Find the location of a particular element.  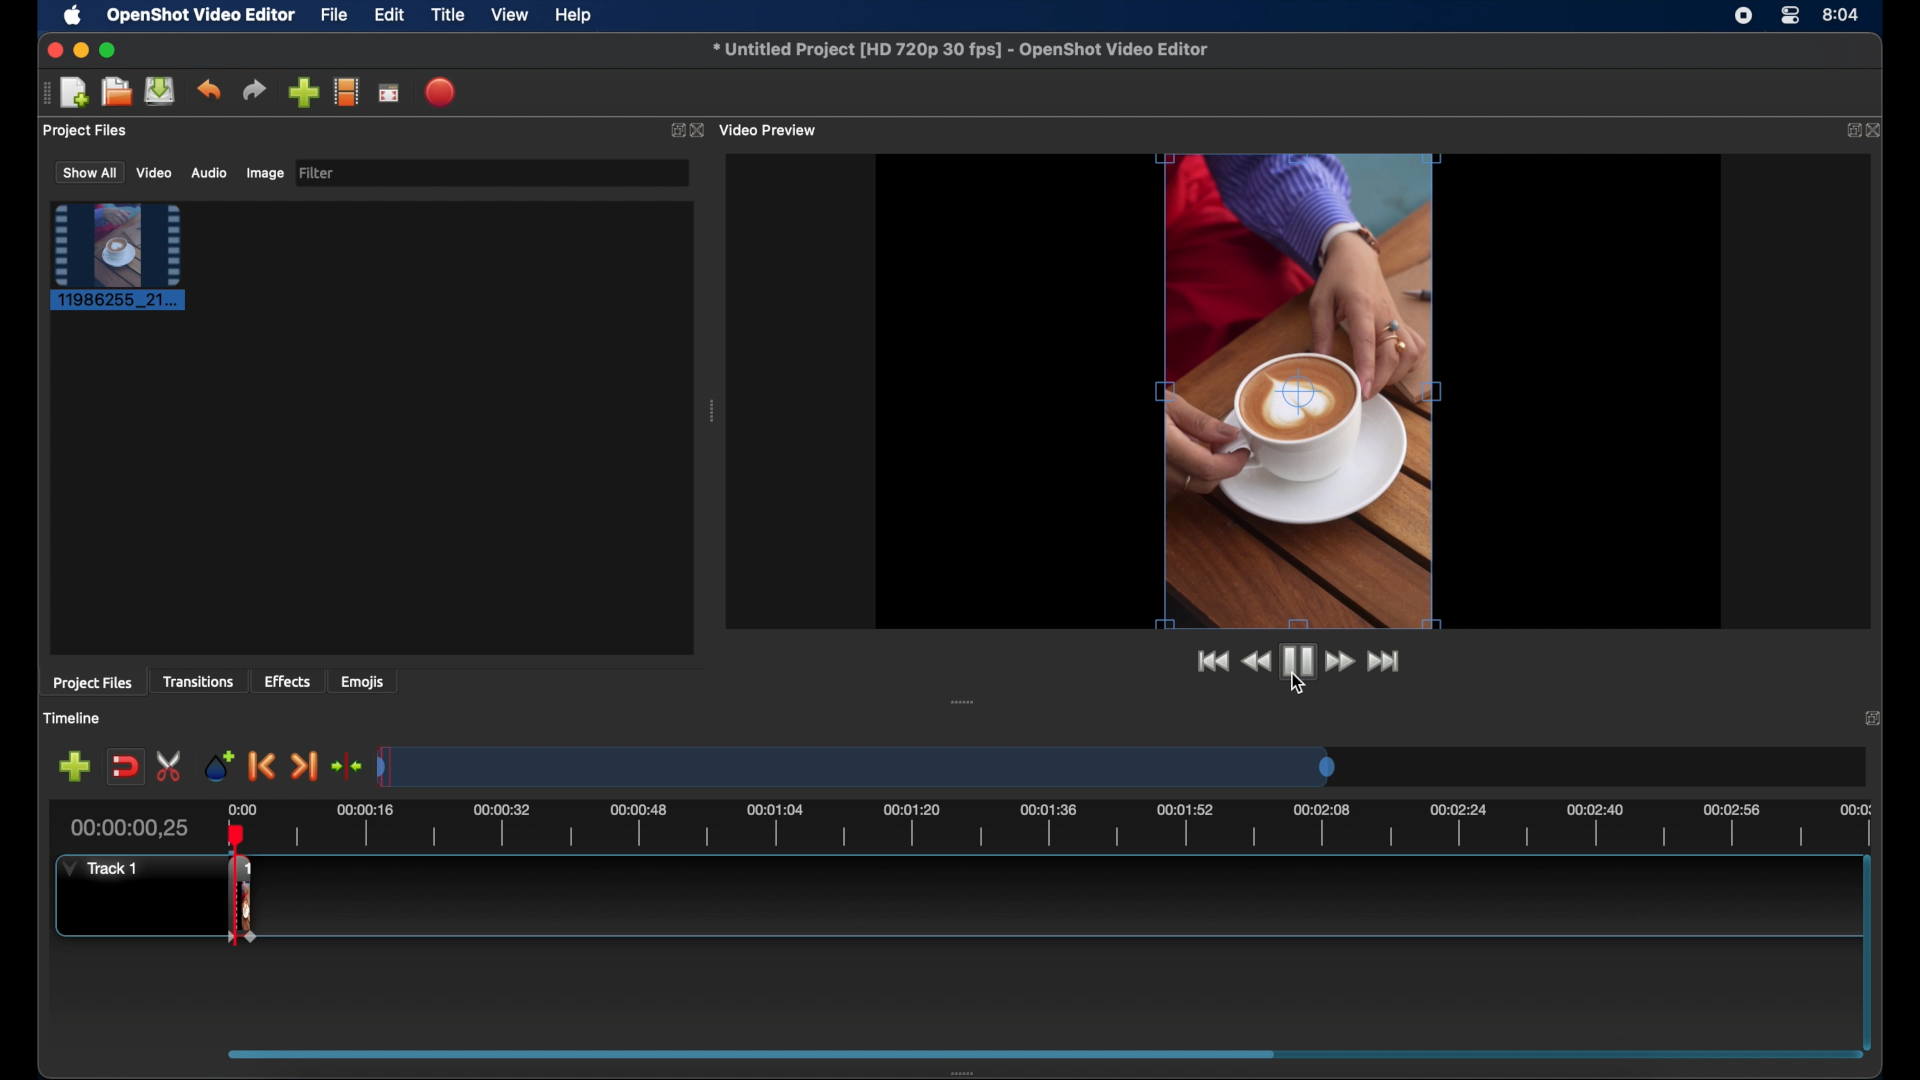

add track is located at coordinates (74, 766).